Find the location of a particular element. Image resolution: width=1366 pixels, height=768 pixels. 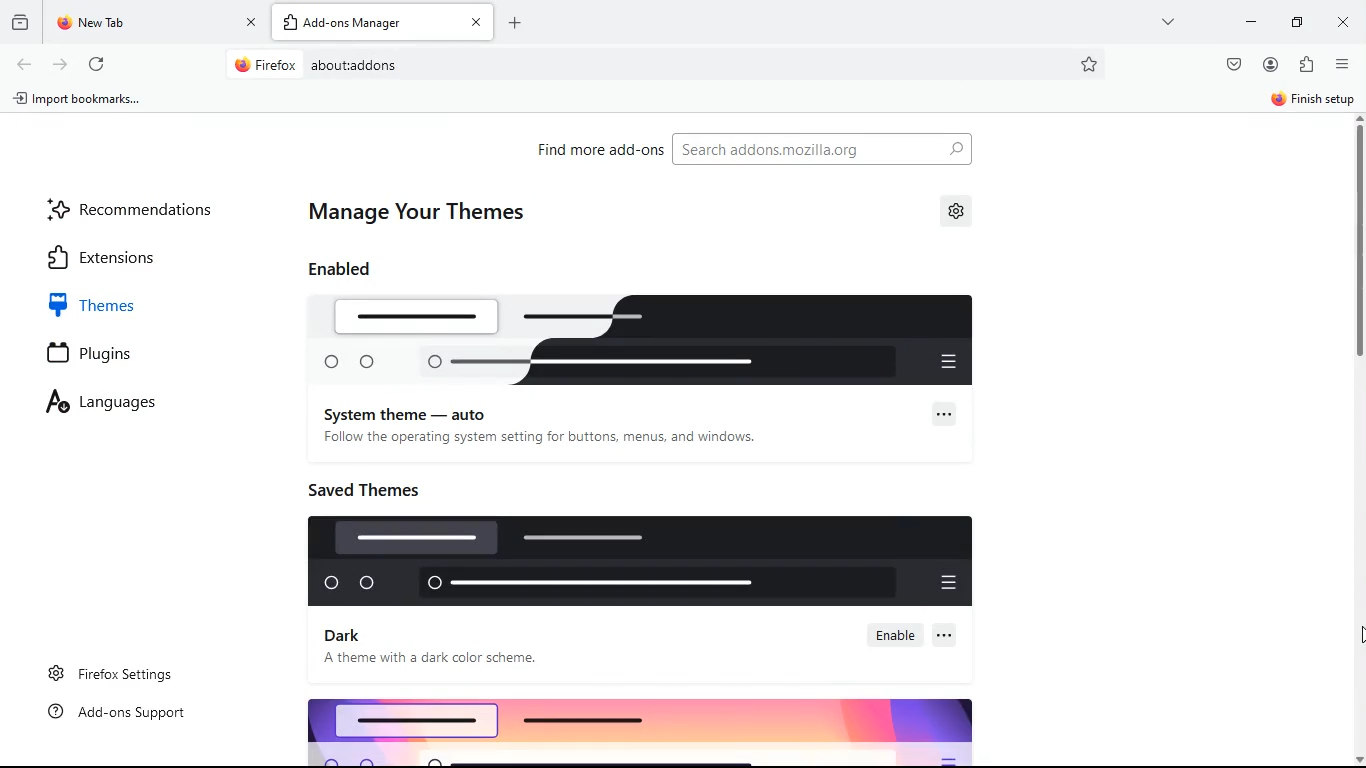

maximize is located at coordinates (1291, 22).